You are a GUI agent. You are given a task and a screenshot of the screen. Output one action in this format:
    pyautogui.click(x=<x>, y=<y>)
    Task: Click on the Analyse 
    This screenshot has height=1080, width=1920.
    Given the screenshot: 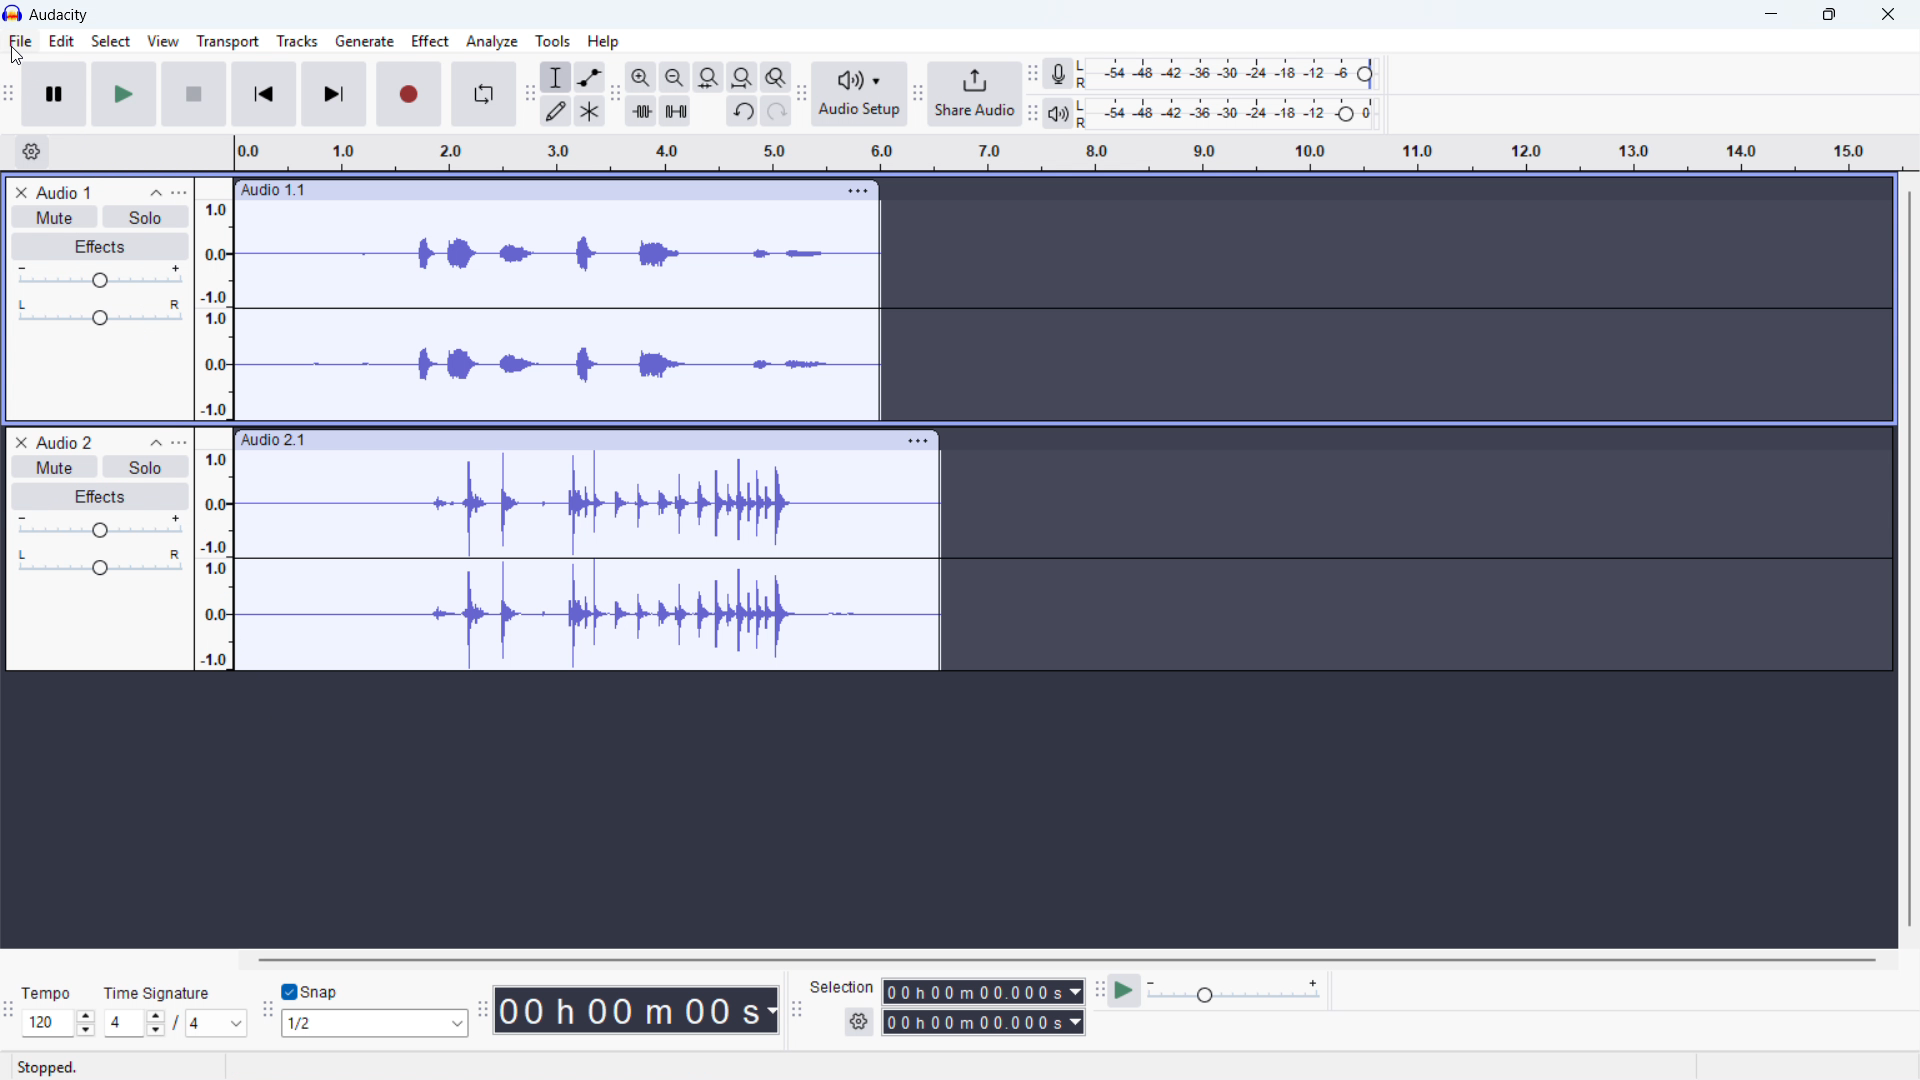 What is the action you would take?
    pyautogui.click(x=491, y=43)
    